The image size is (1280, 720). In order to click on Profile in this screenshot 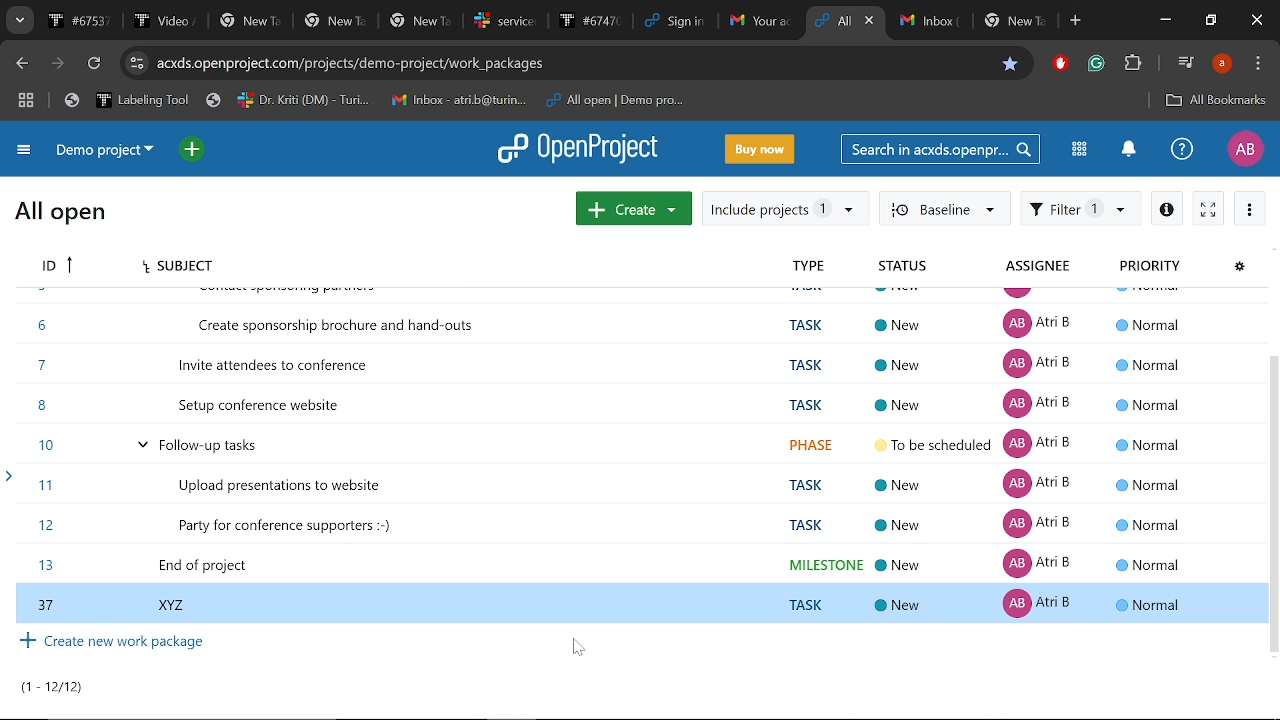, I will do `click(1221, 64)`.